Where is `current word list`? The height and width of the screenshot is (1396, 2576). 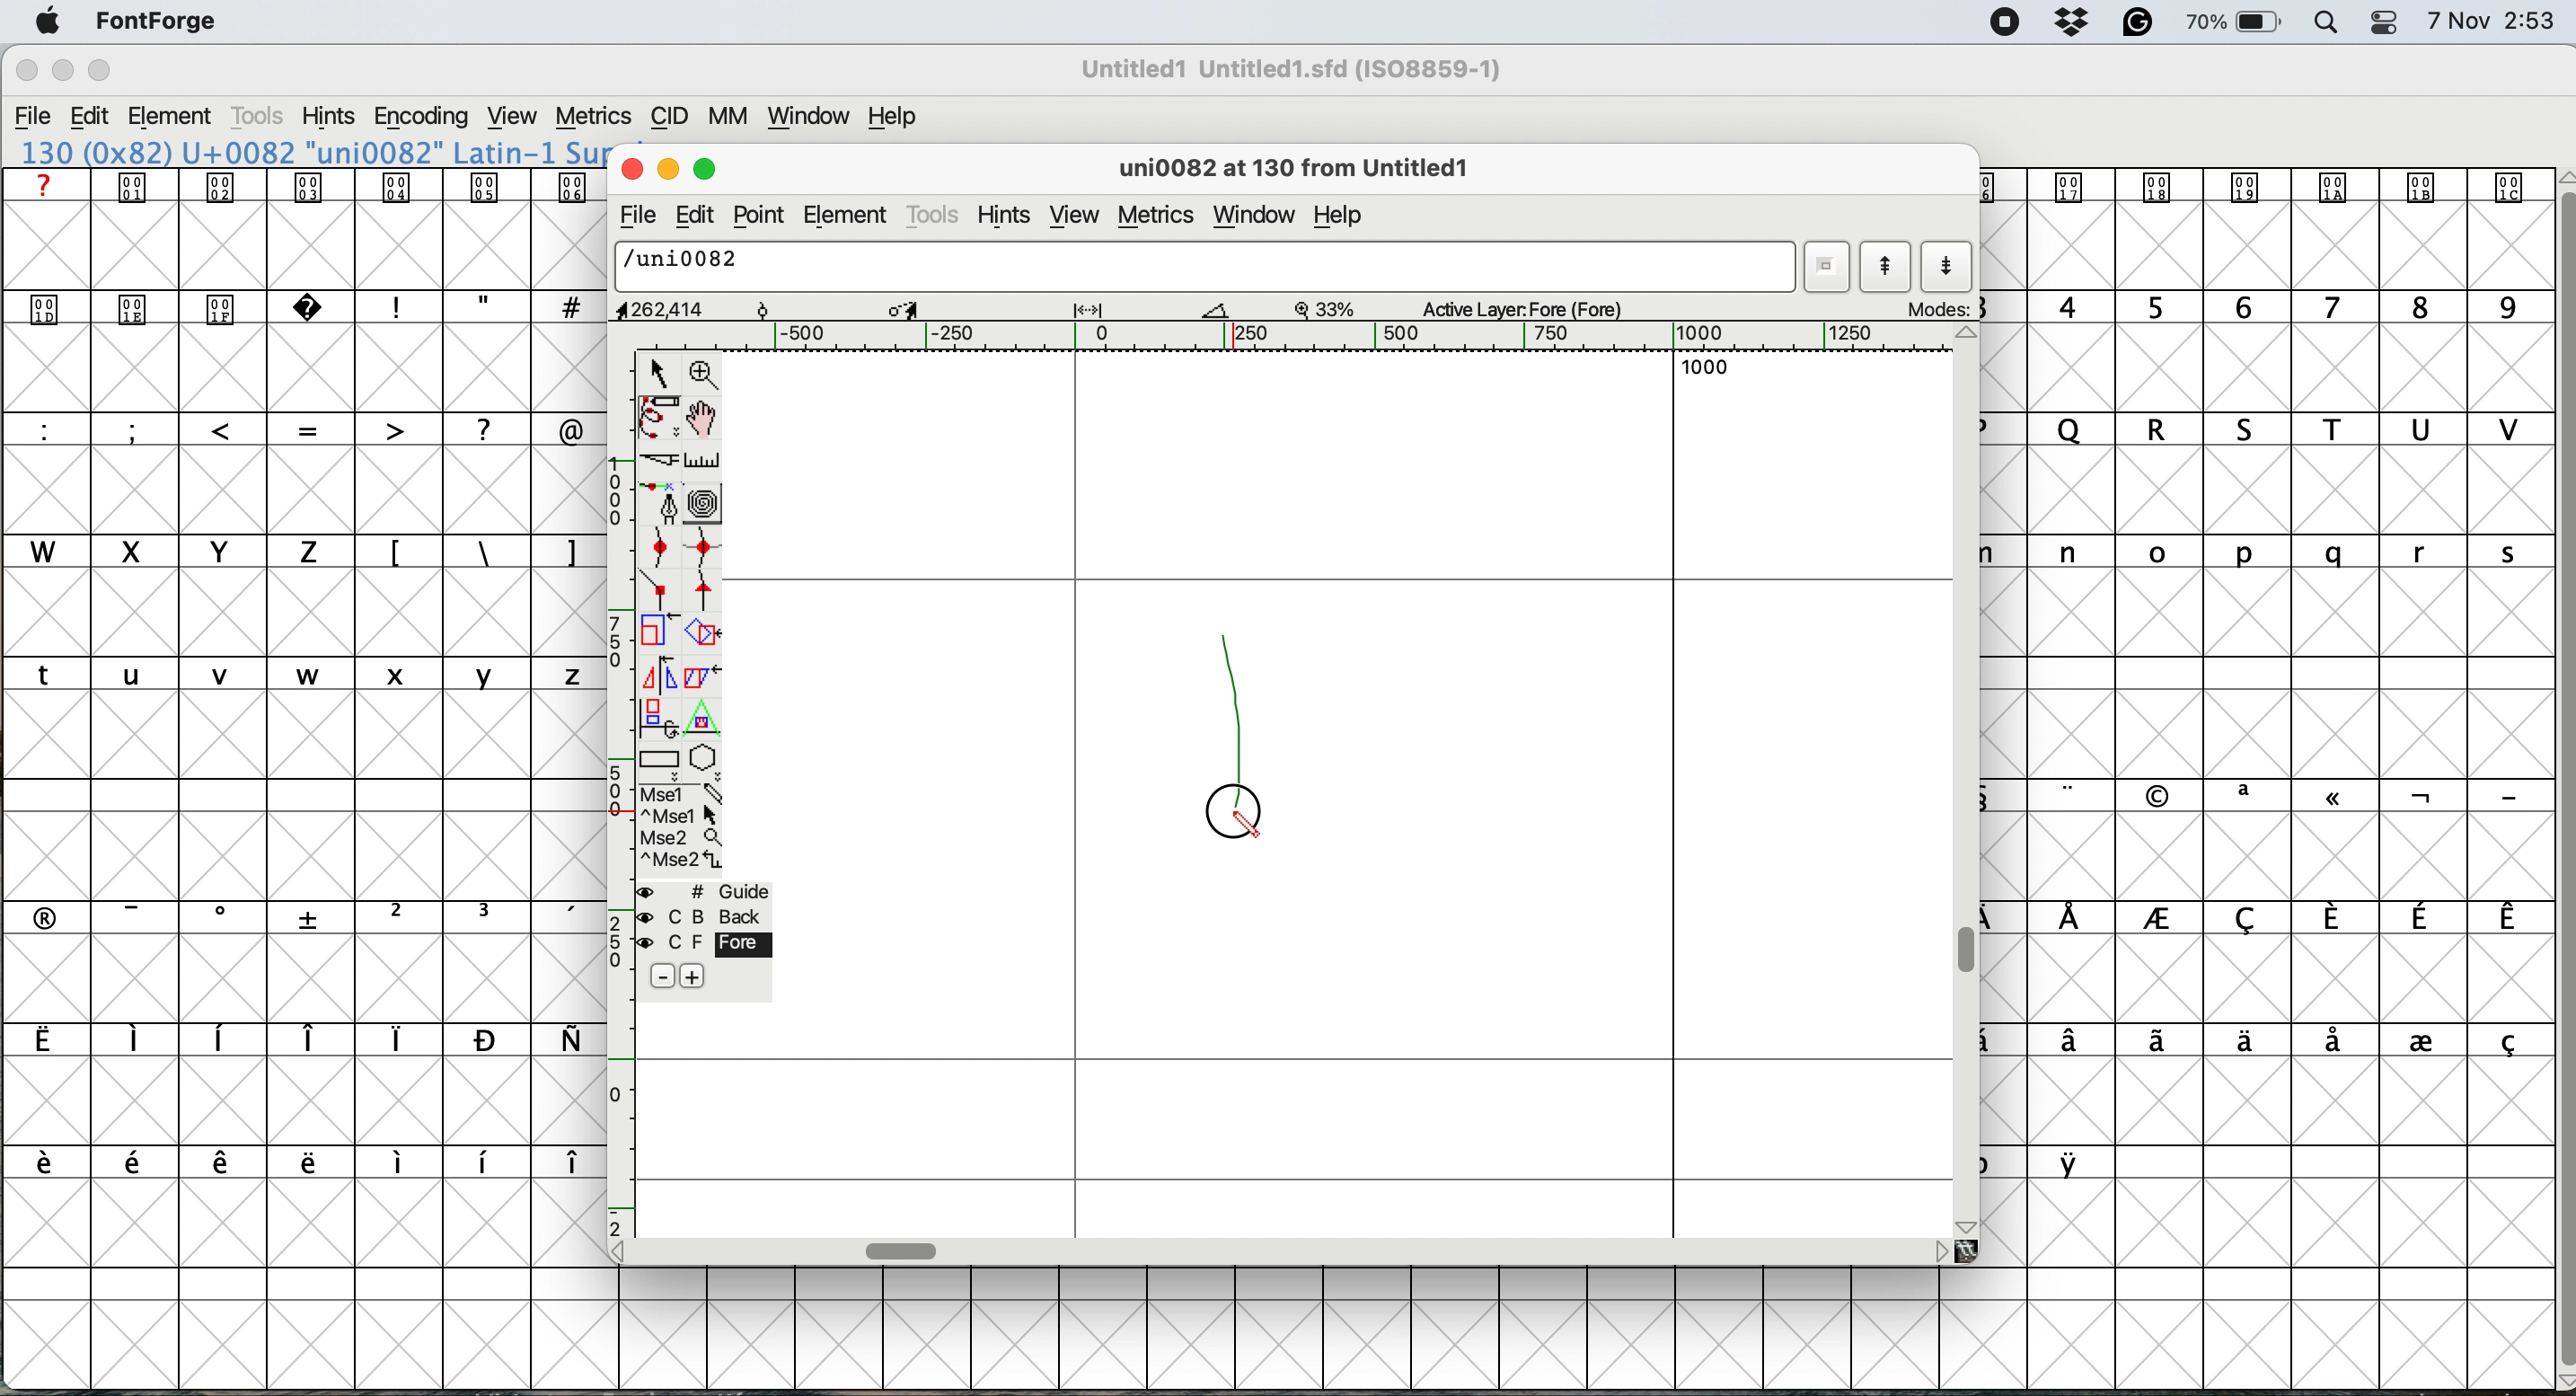 current word list is located at coordinates (1830, 266).